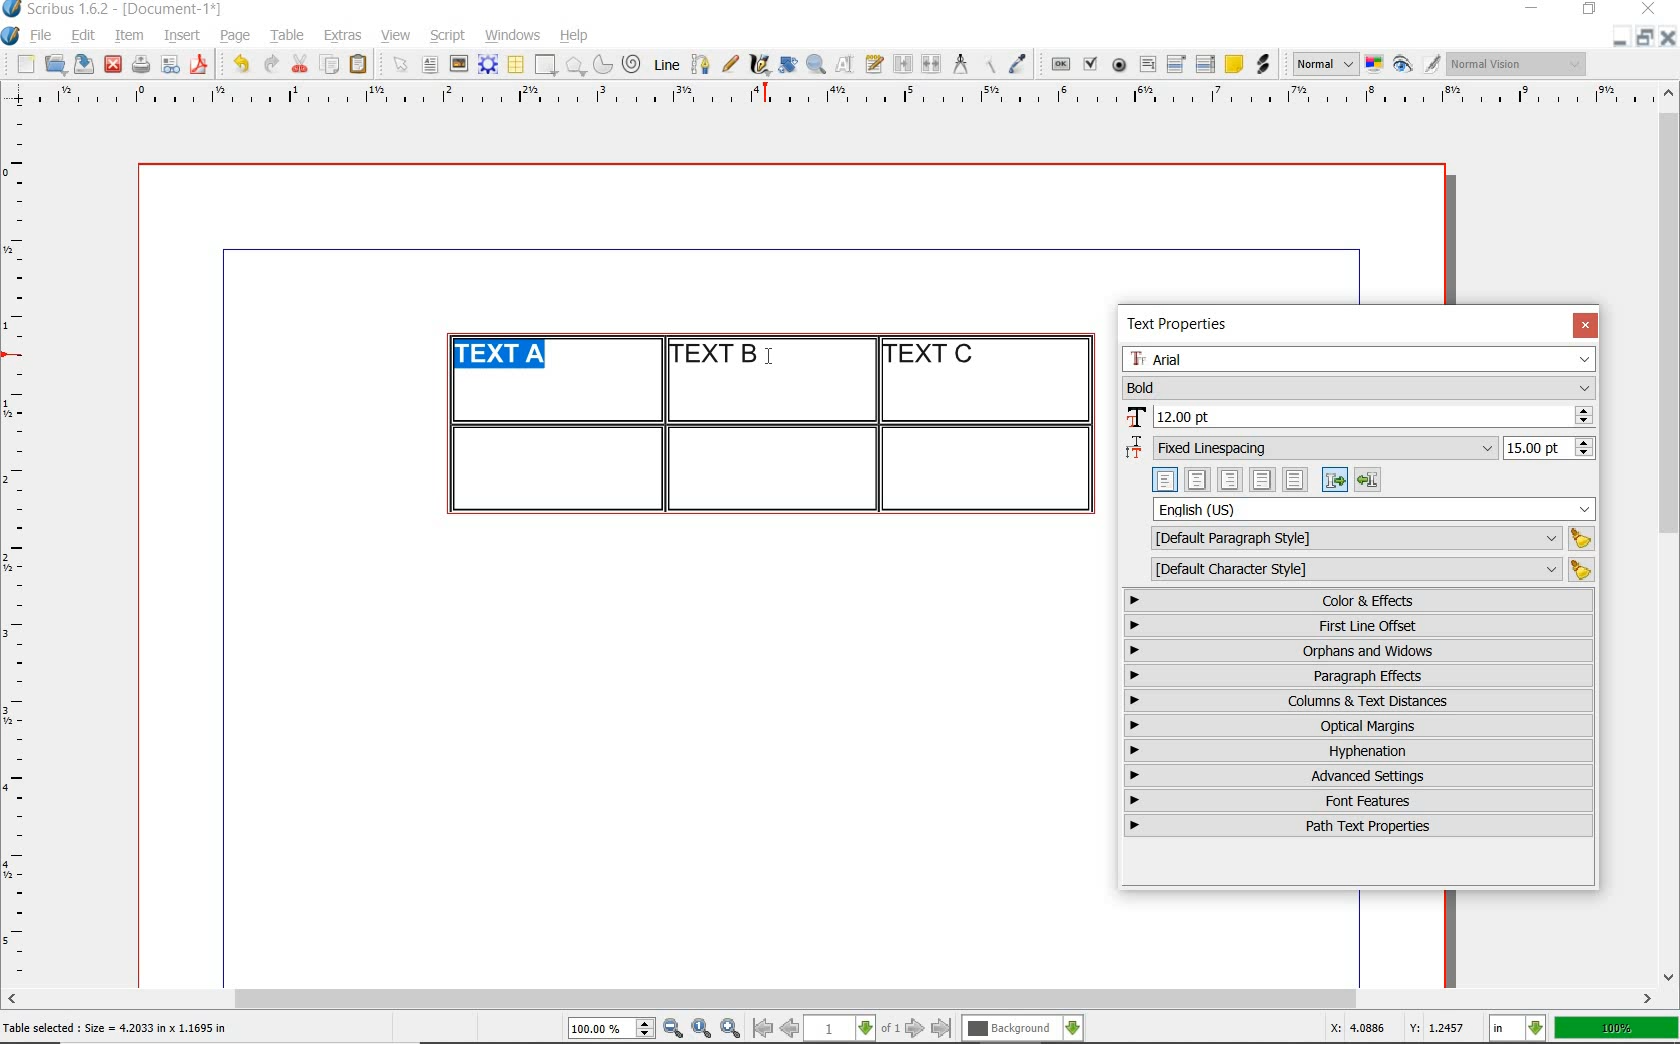 Image resolution: width=1680 pixels, height=1044 pixels. Describe the element at coordinates (1645, 36) in the screenshot. I see `restore` at that location.